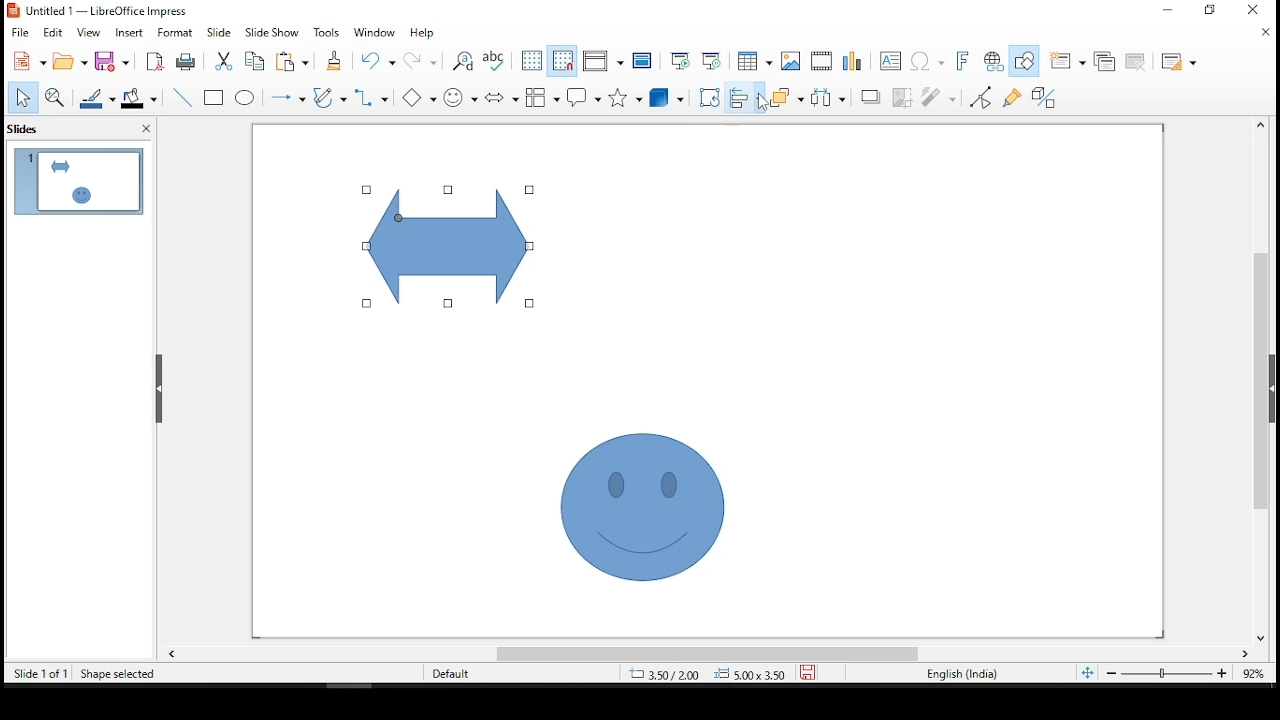 This screenshot has height=720, width=1280. What do you see at coordinates (178, 33) in the screenshot?
I see `format` at bounding box center [178, 33].